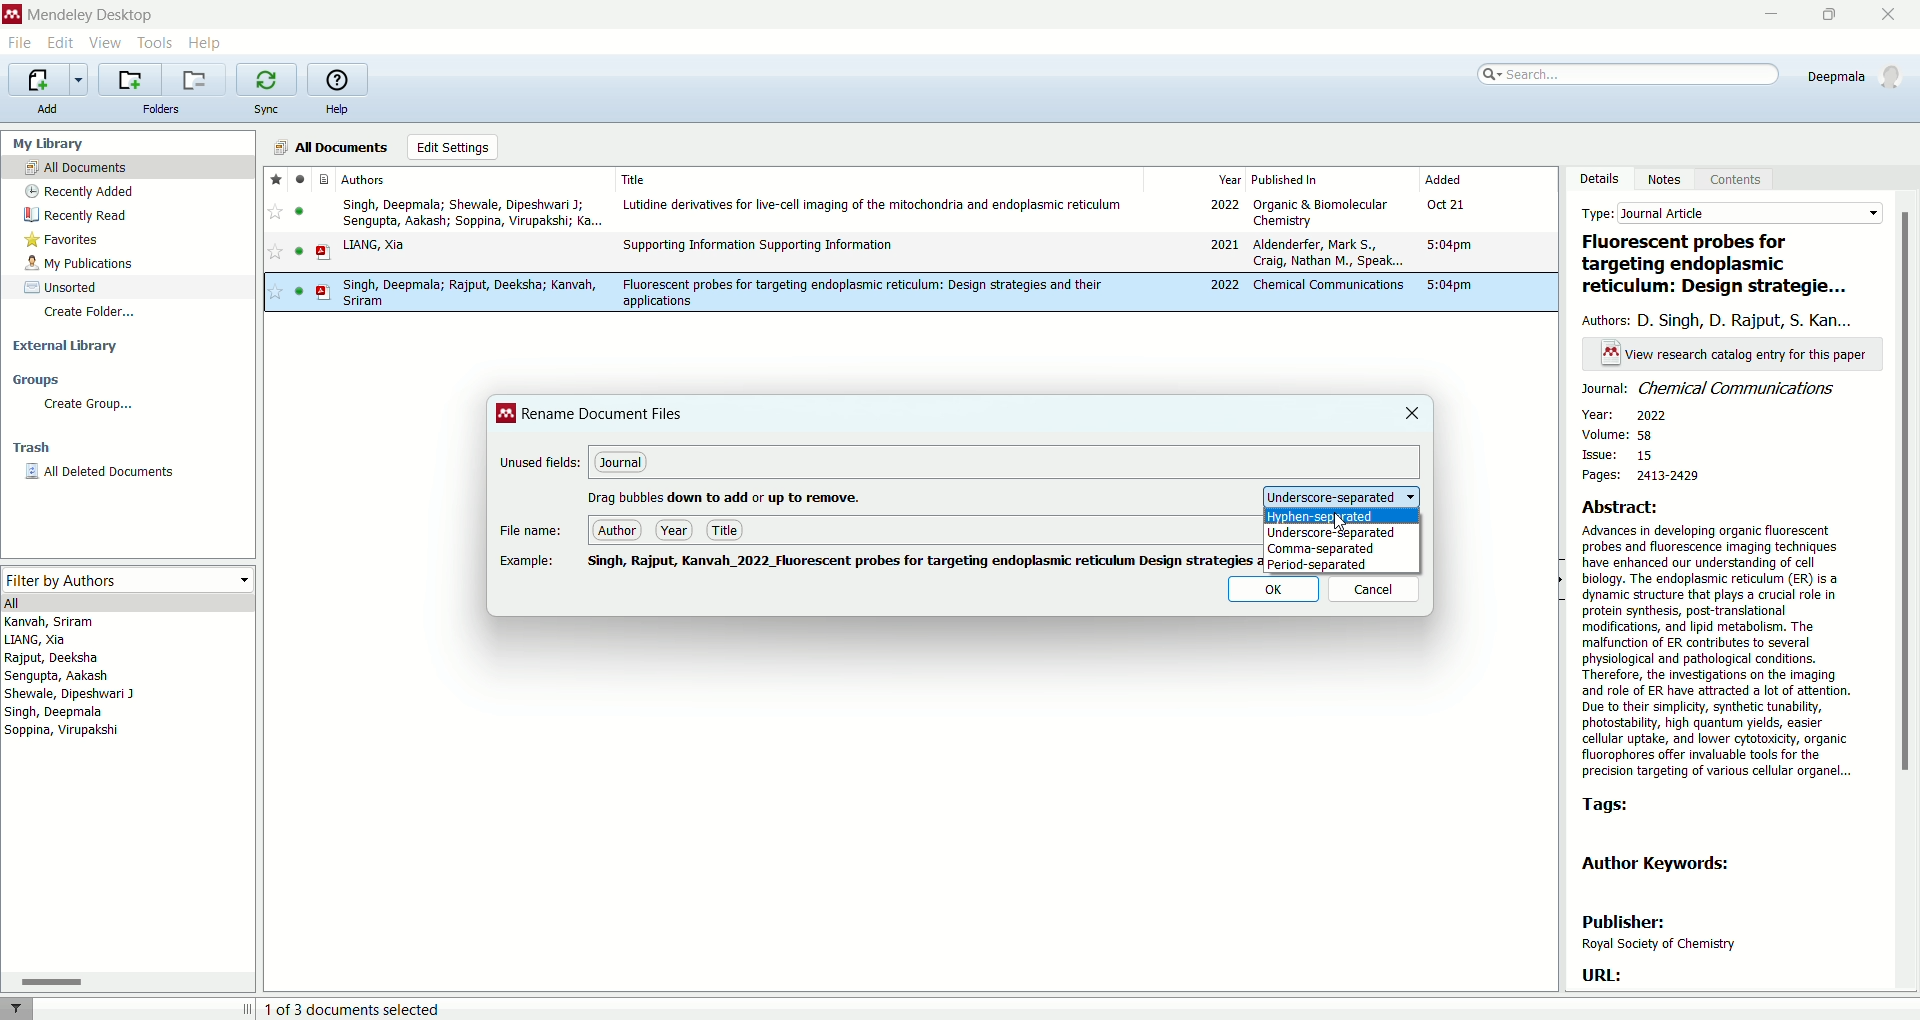 The image size is (1920, 1020). I want to click on document, so click(323, 252).